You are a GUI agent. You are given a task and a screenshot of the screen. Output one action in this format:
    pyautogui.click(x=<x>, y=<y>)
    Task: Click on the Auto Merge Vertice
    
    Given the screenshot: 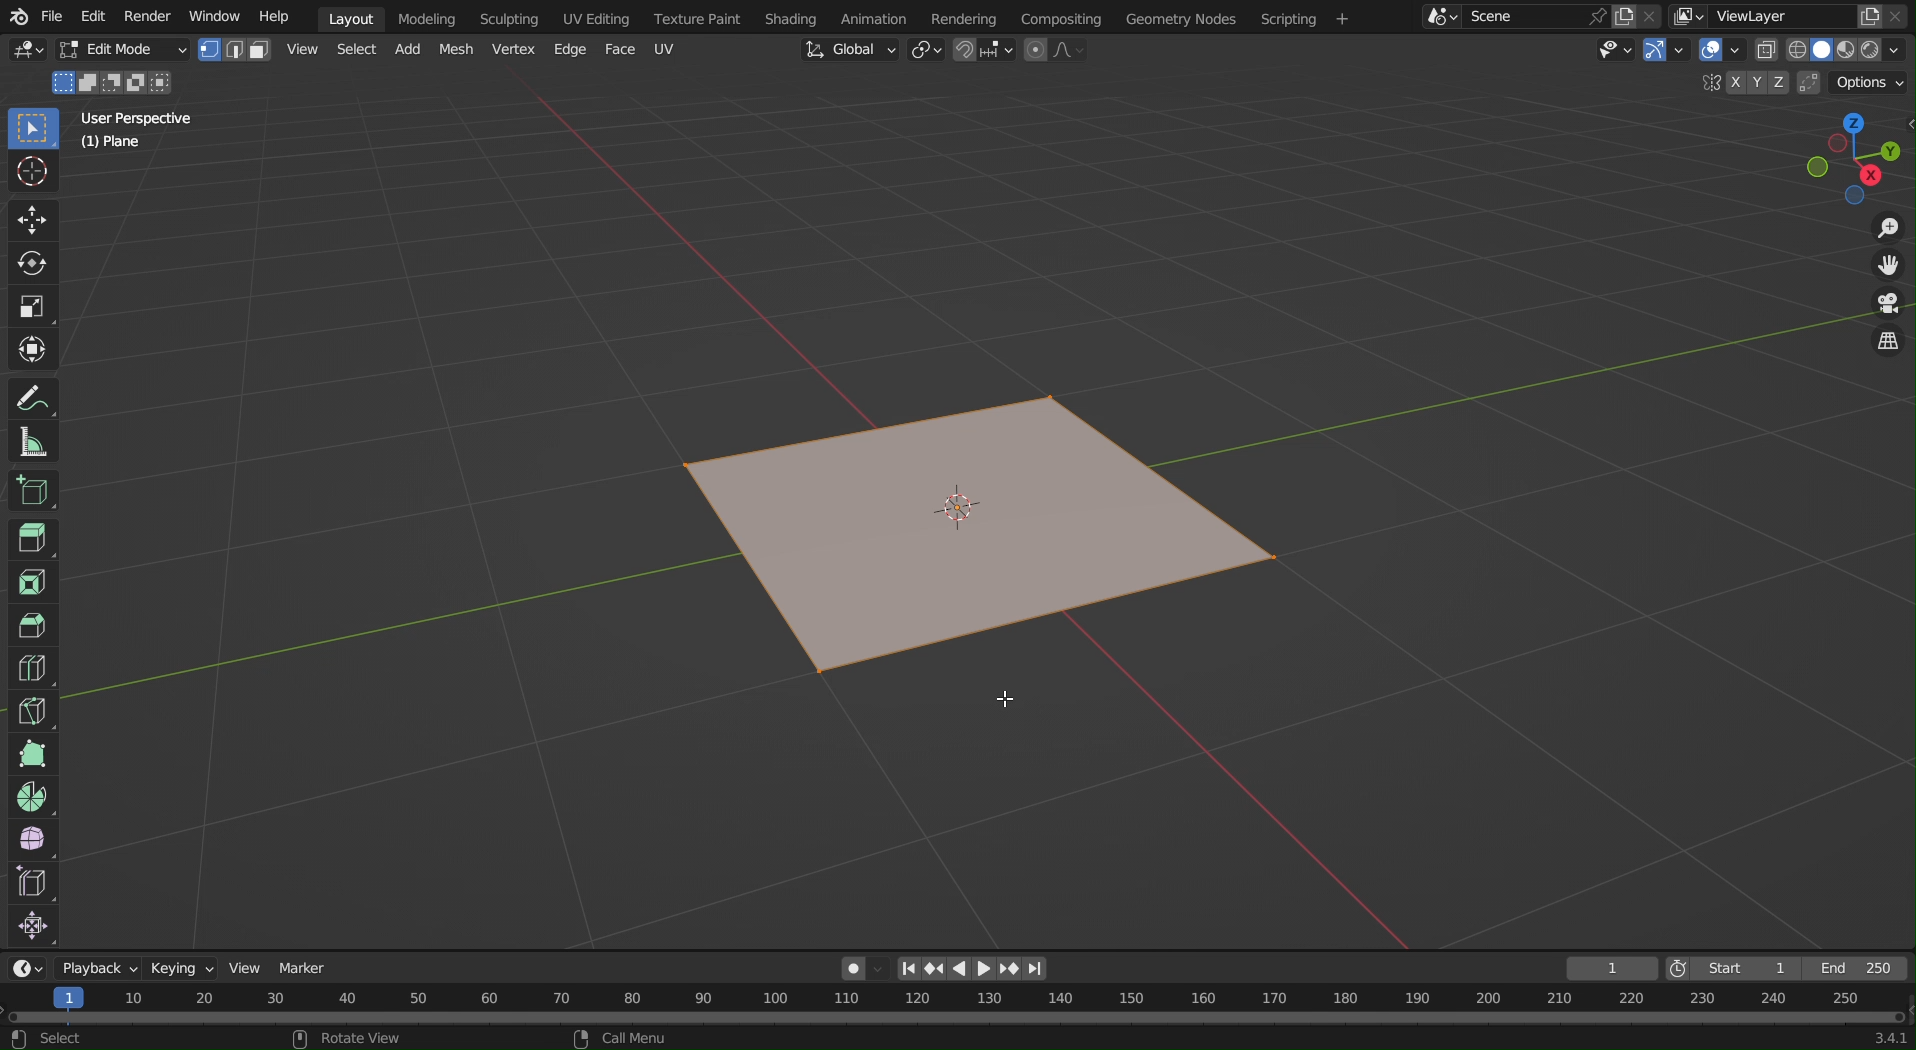 What is the action you would take?
    pyautogui.click(x=1806, y=82)
    